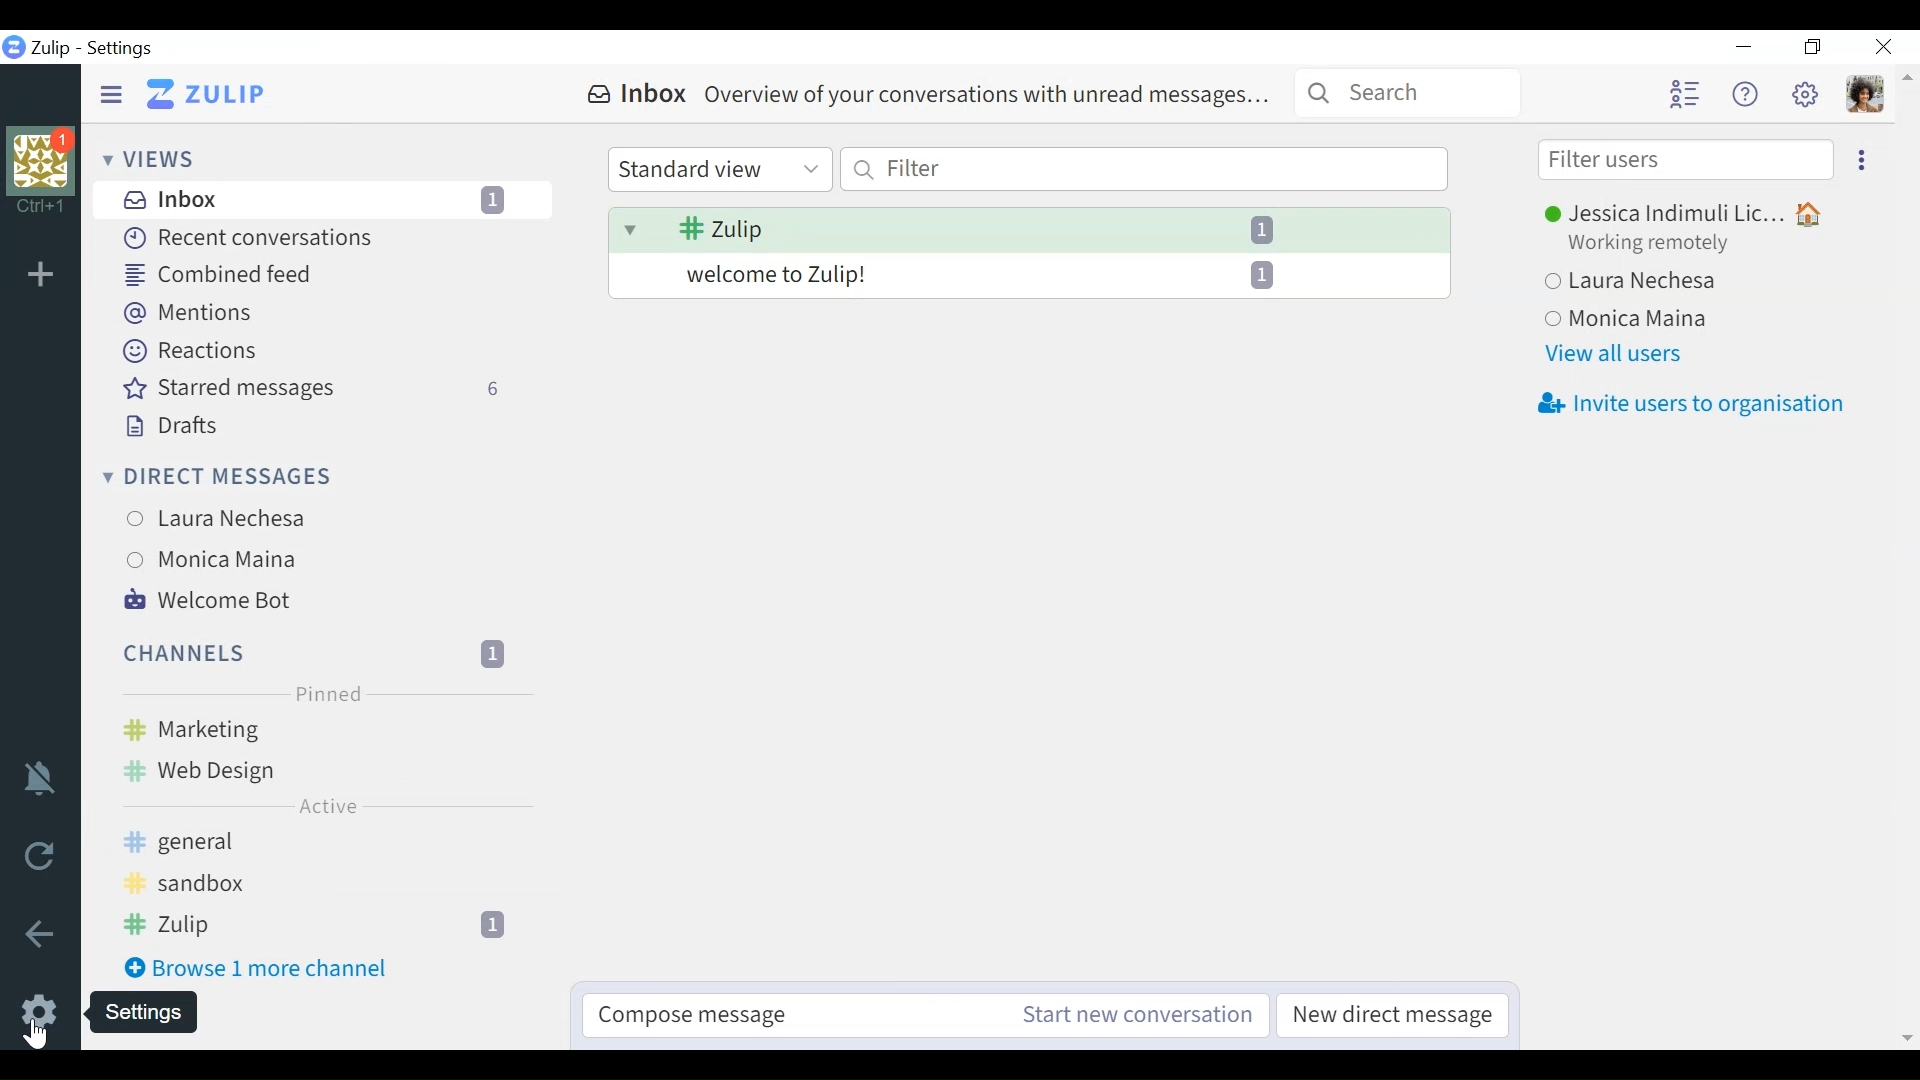 The width and height of the screenshot is (1920, 1080). I want to click on Overview of your converstions with unread messages, so click(1028, 229).